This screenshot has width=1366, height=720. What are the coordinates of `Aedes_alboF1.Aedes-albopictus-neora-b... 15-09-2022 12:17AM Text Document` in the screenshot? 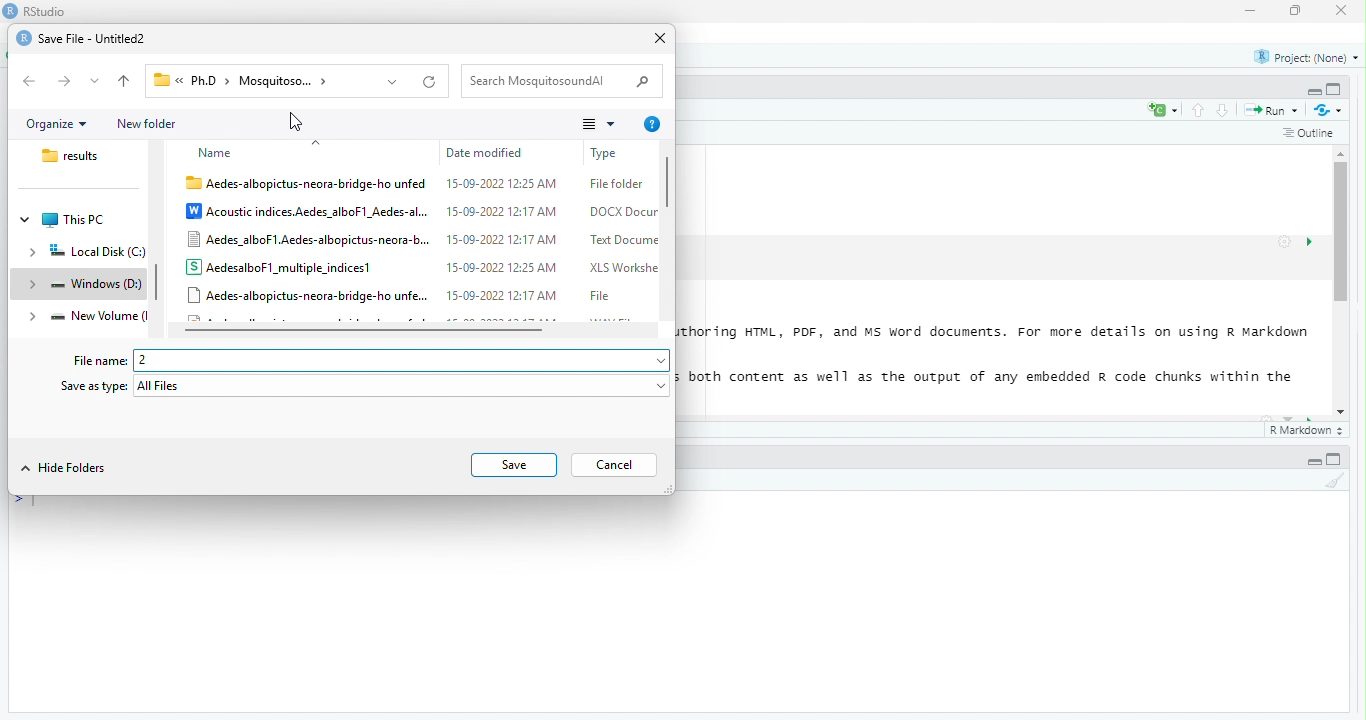 It's located at (422, 240).